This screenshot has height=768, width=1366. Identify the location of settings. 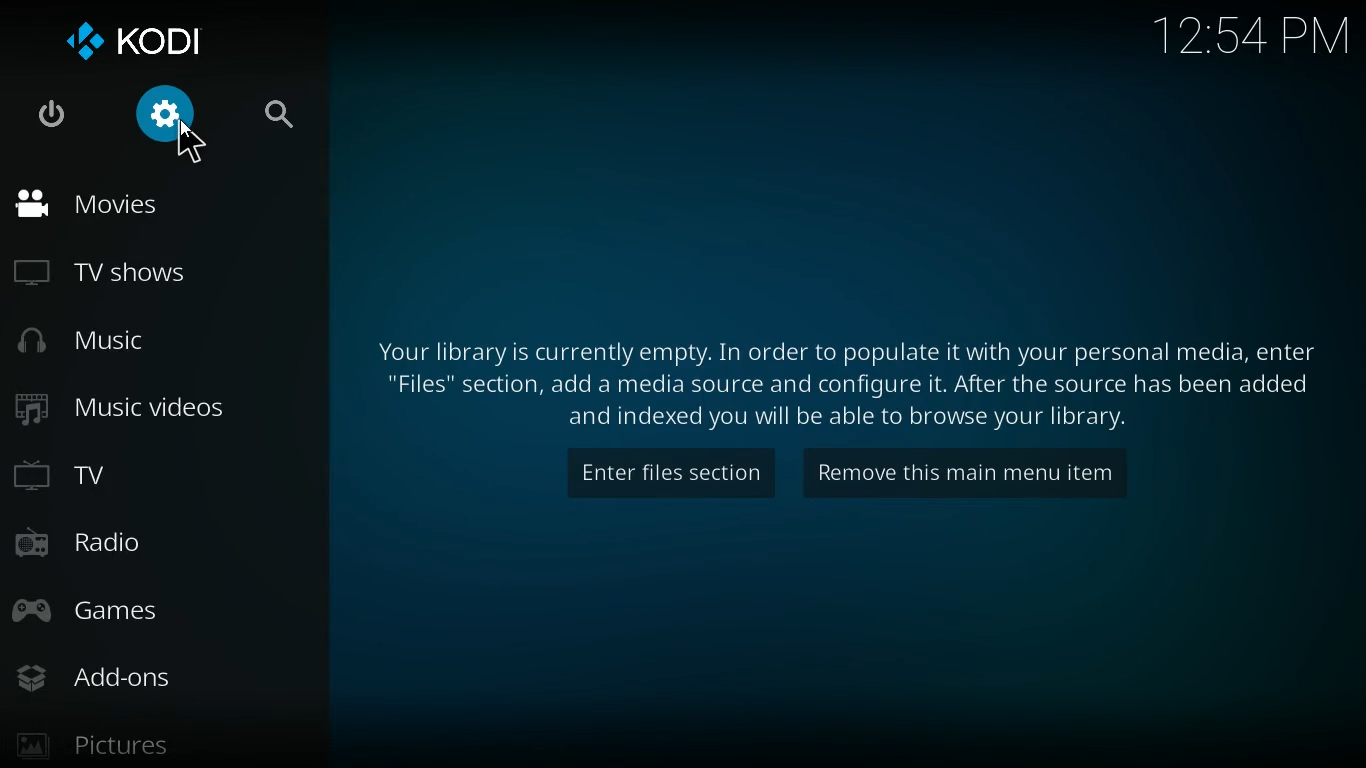
(163, 112).